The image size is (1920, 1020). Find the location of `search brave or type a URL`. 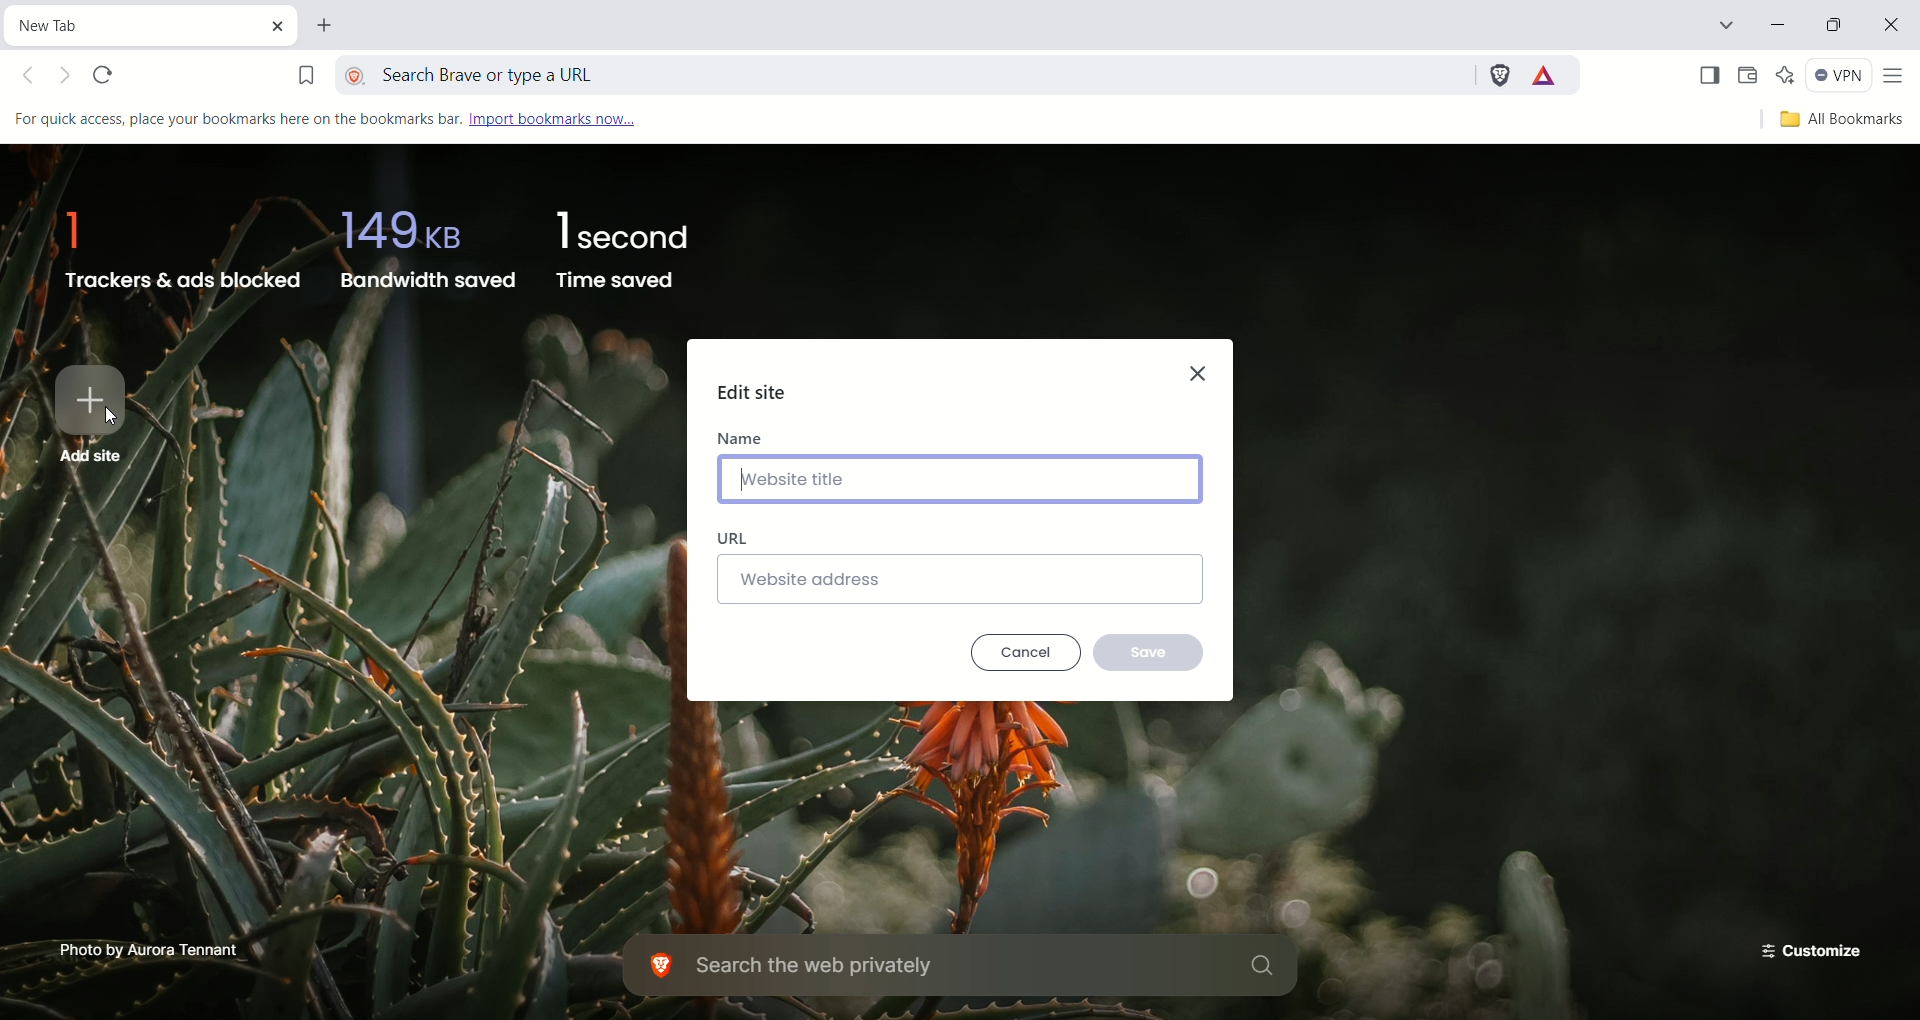

search brave or type a URL is located at coordinates (907, 71).